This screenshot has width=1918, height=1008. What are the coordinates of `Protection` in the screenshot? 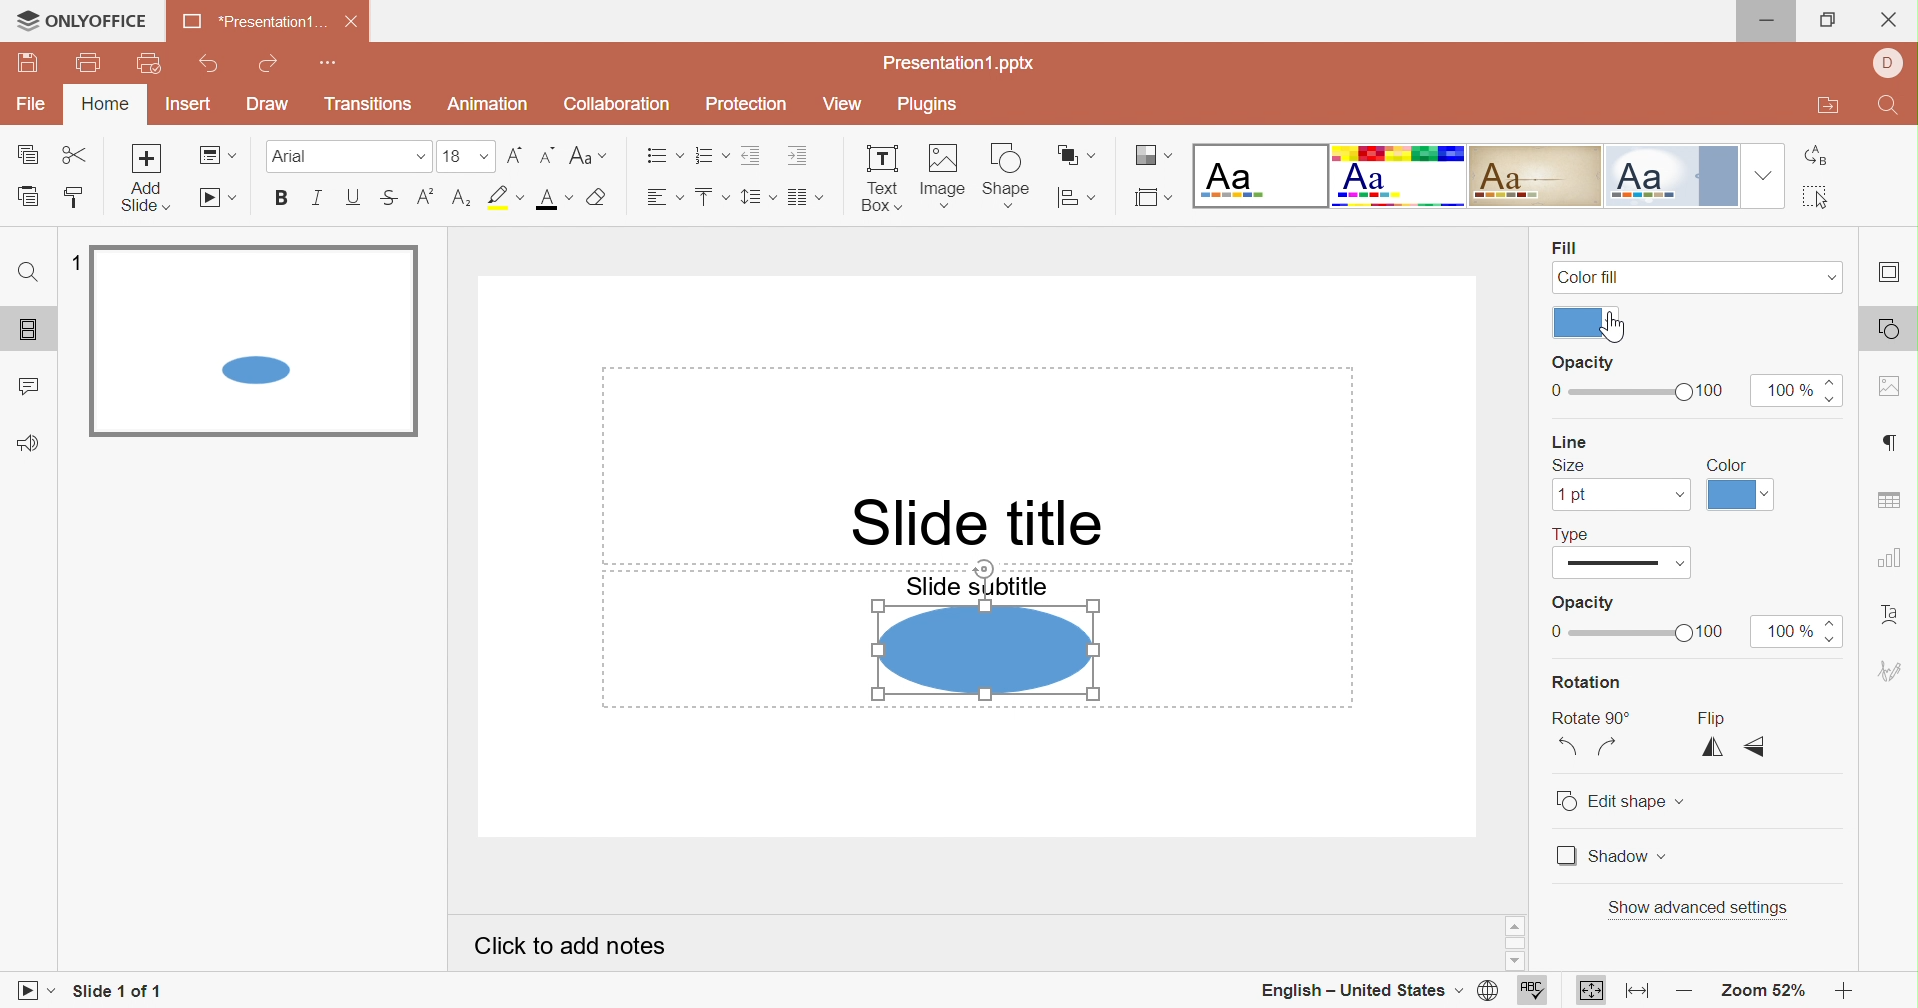 It's located at (748, 105).